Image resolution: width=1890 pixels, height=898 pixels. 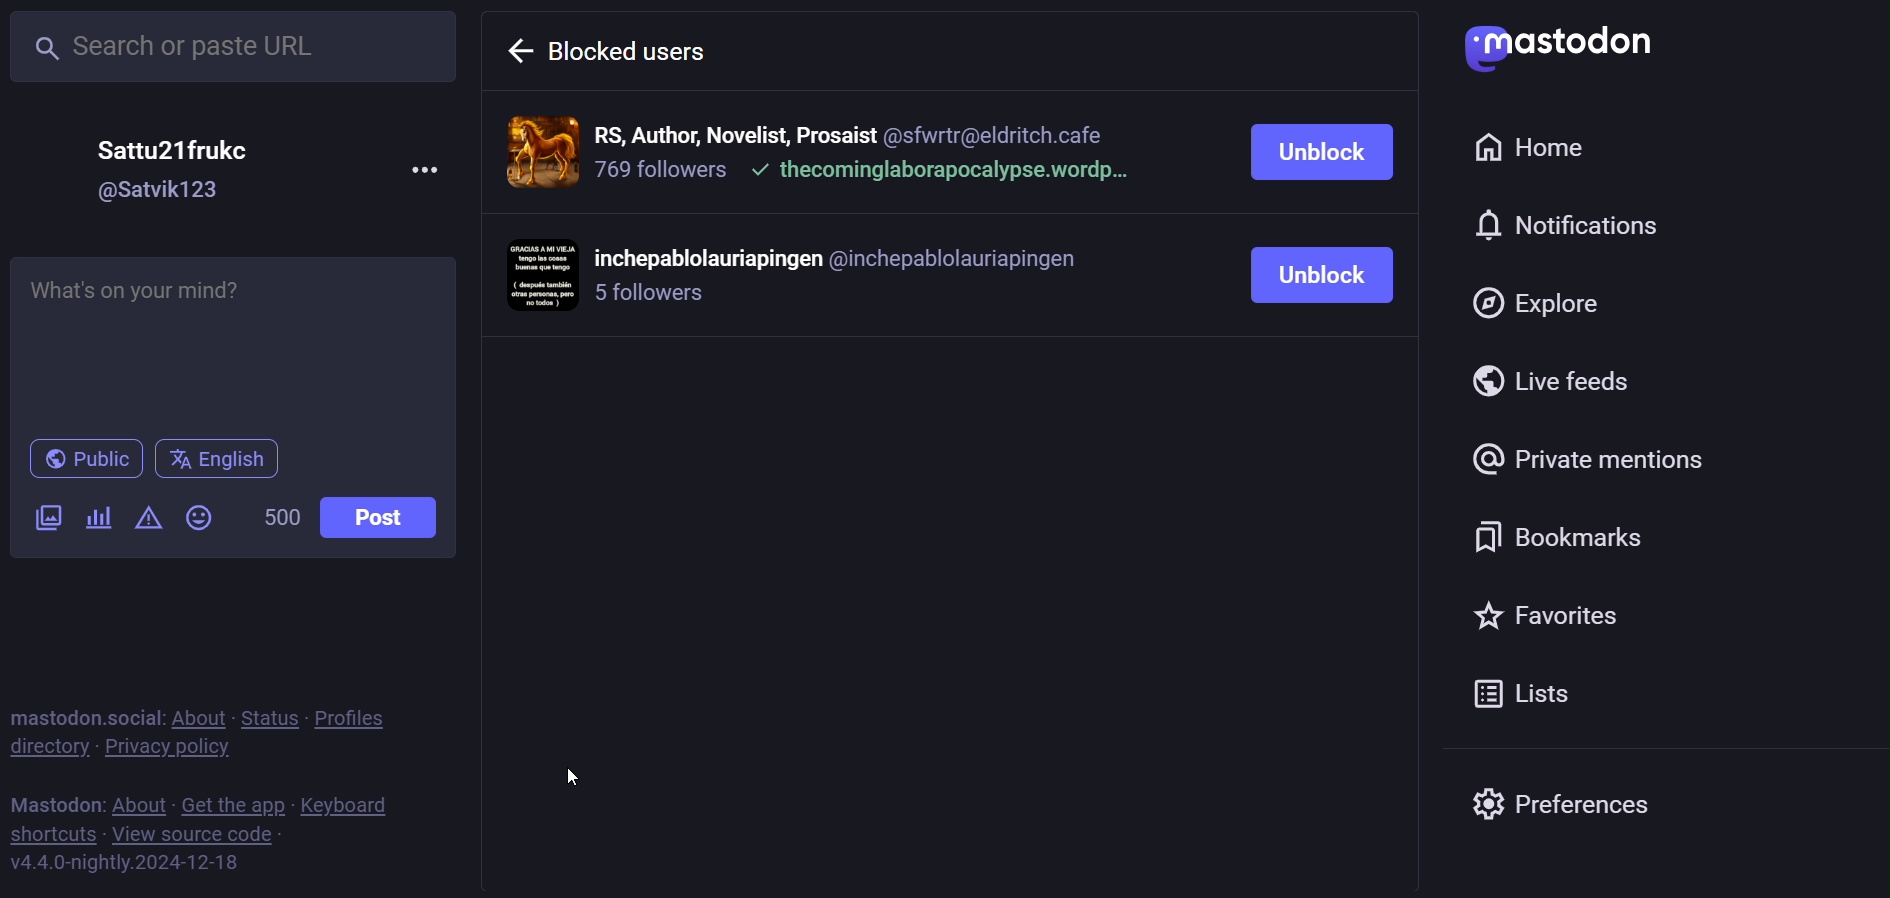 I want to click on Search or paste URL, so click(x=239, y=49).